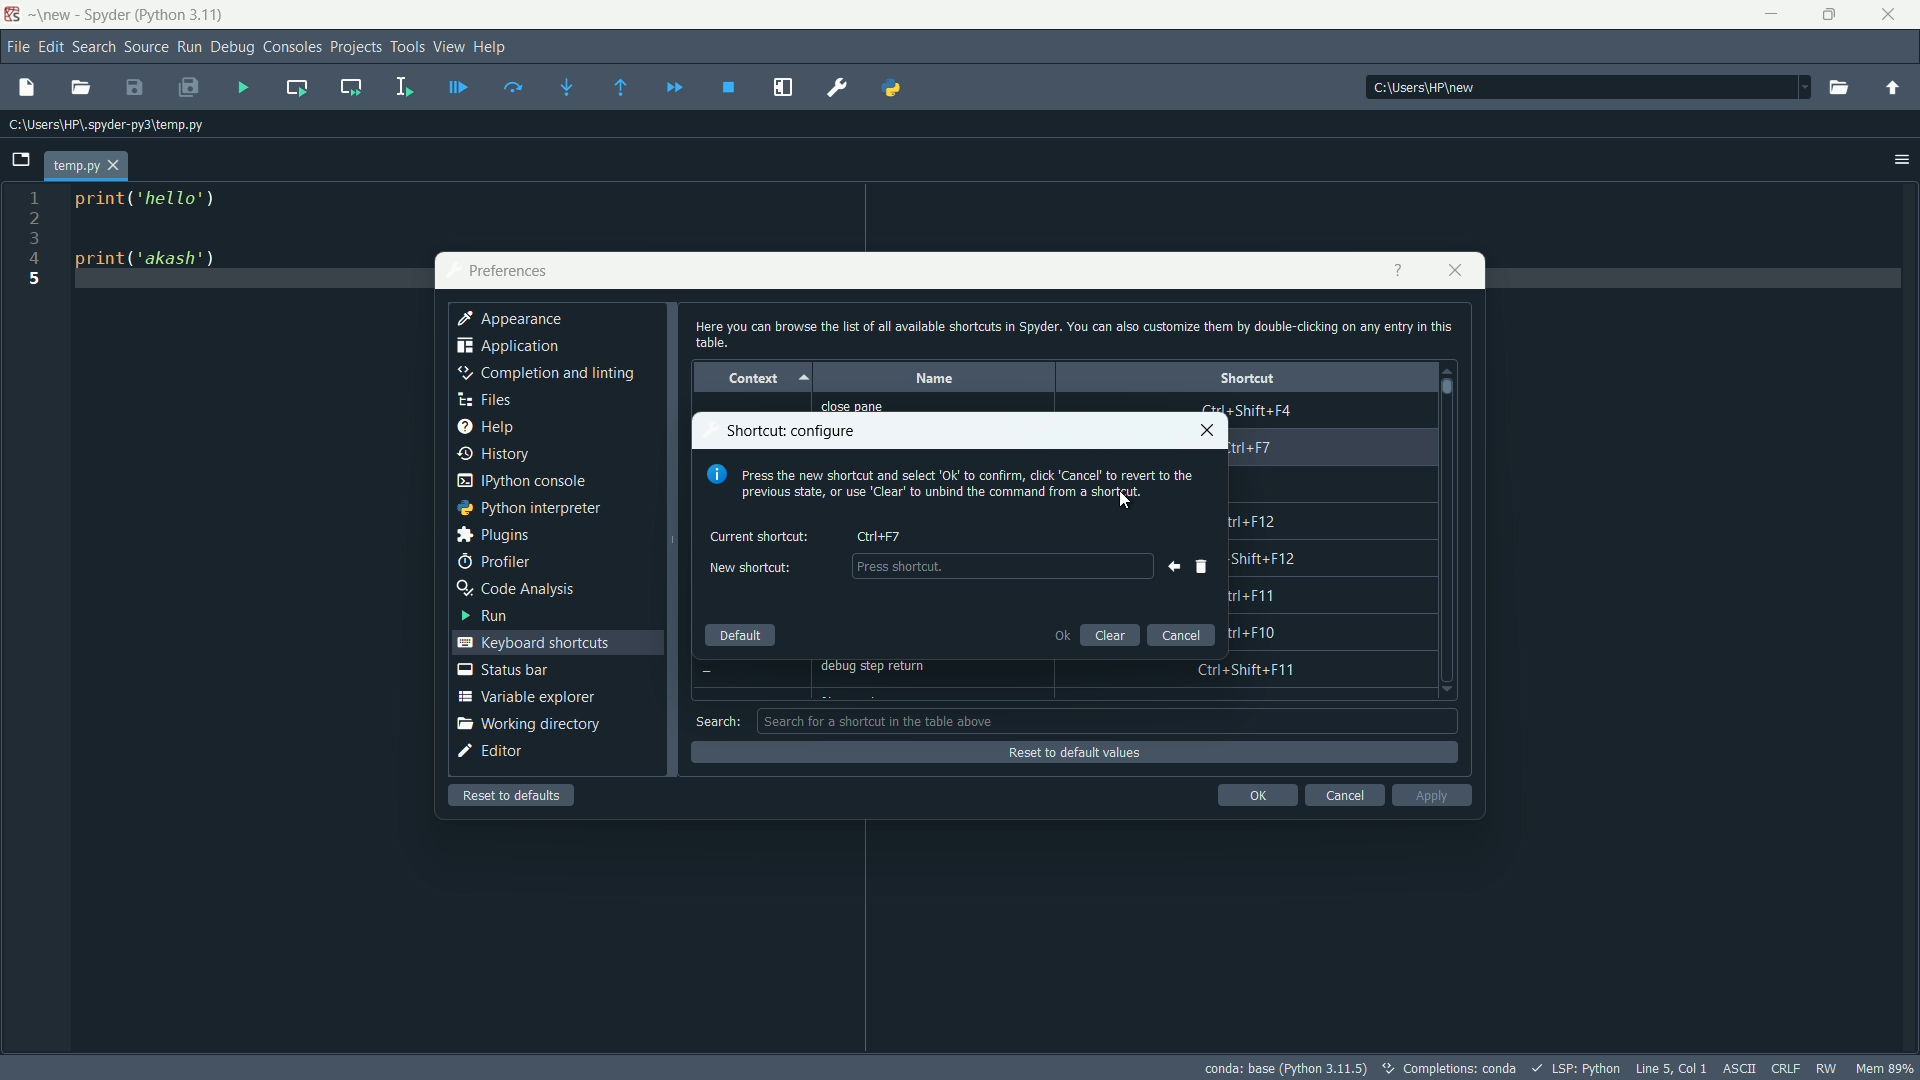 Image resolution: width=1920 pixels, height=1080 pixels. What do you see at coordinates (1169, 566) in the screenshot?
I see `remove last key sequence` at bounding box center [1169, 566].